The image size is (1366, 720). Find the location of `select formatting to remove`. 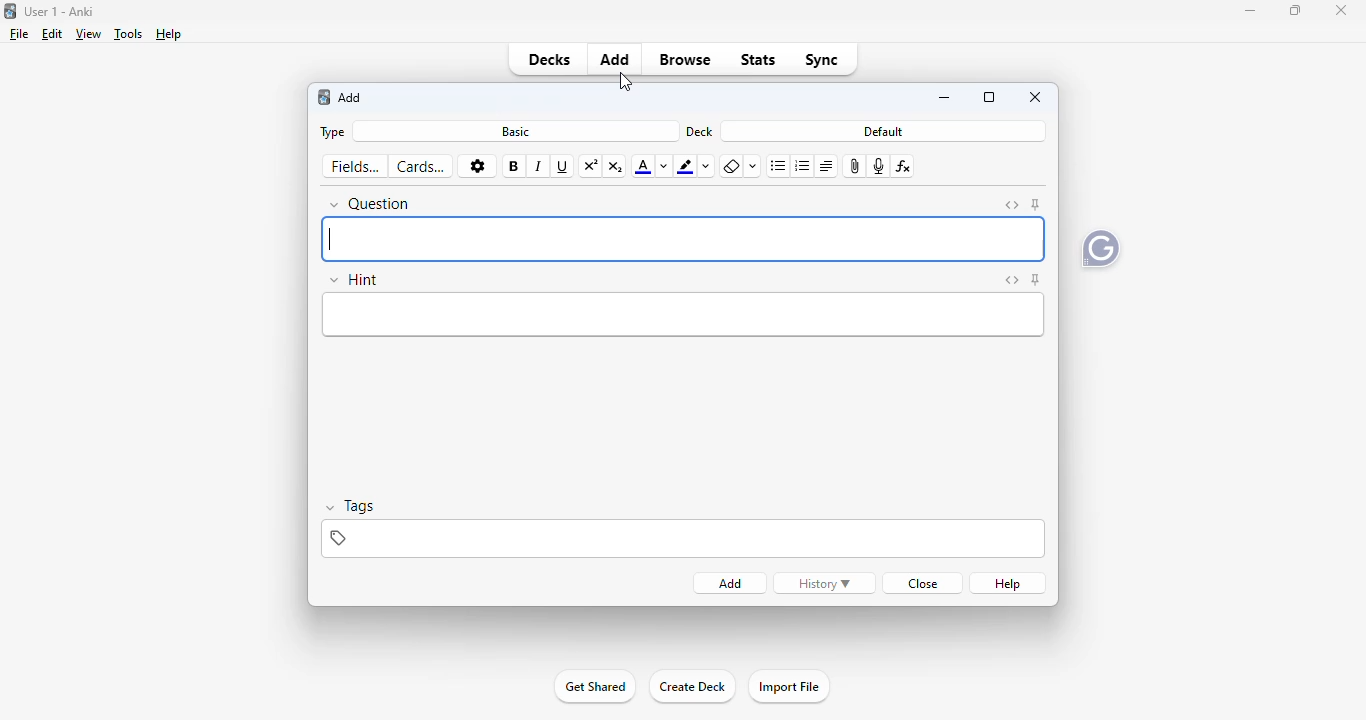

select formatting to remove is located at coordinates (754, 167).